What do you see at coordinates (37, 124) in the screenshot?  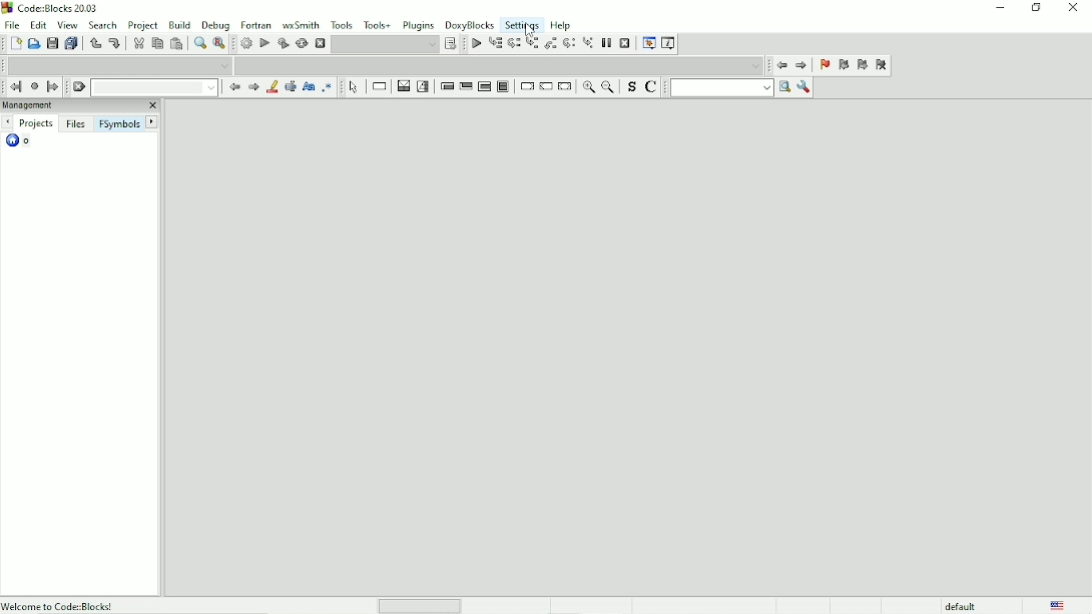 I see `Projects` at bounding box center [37, 124].